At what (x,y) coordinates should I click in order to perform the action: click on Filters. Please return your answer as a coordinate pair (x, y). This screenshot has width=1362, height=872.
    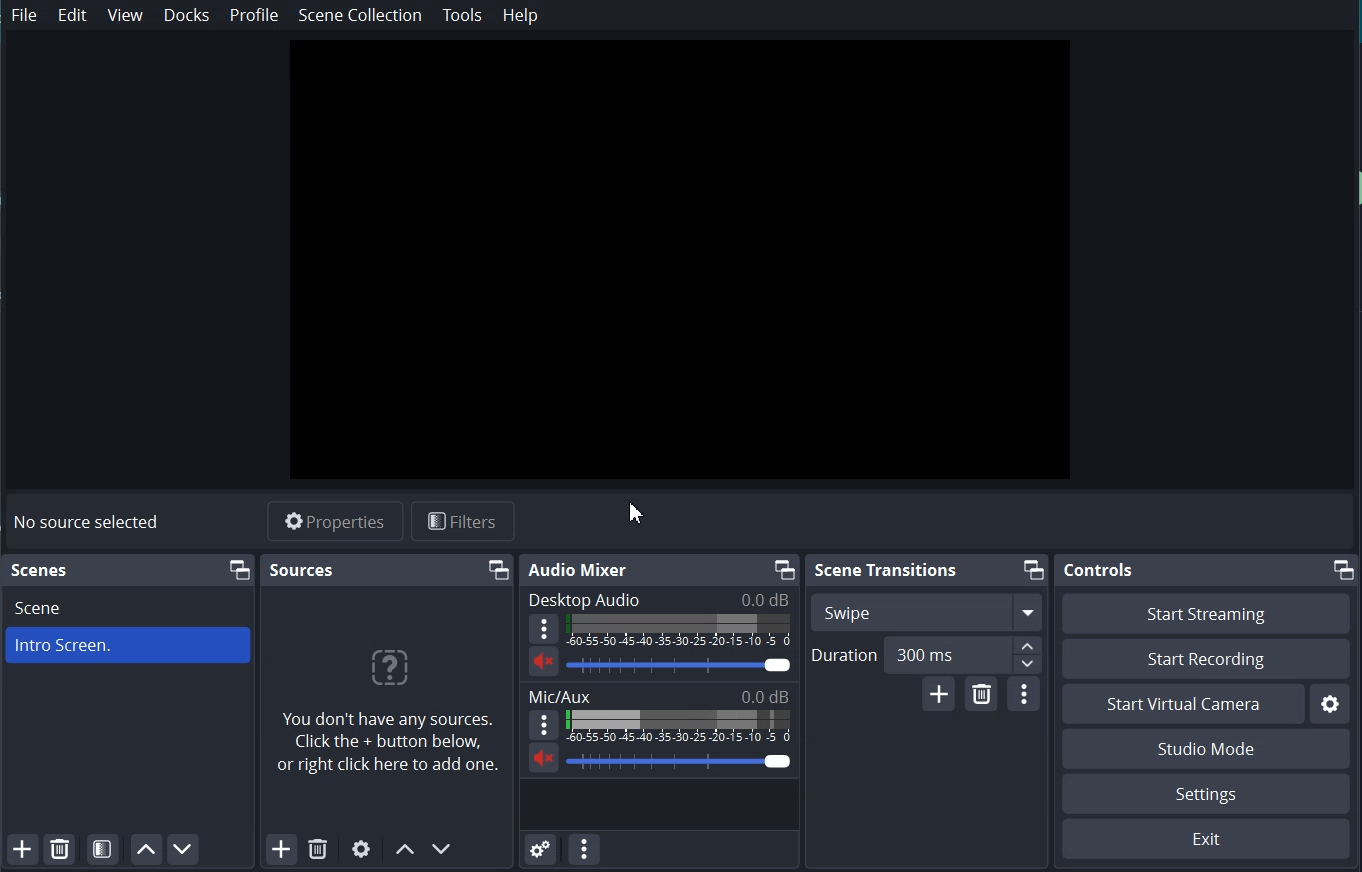
    Looking at the image, I should click on (463, 522).